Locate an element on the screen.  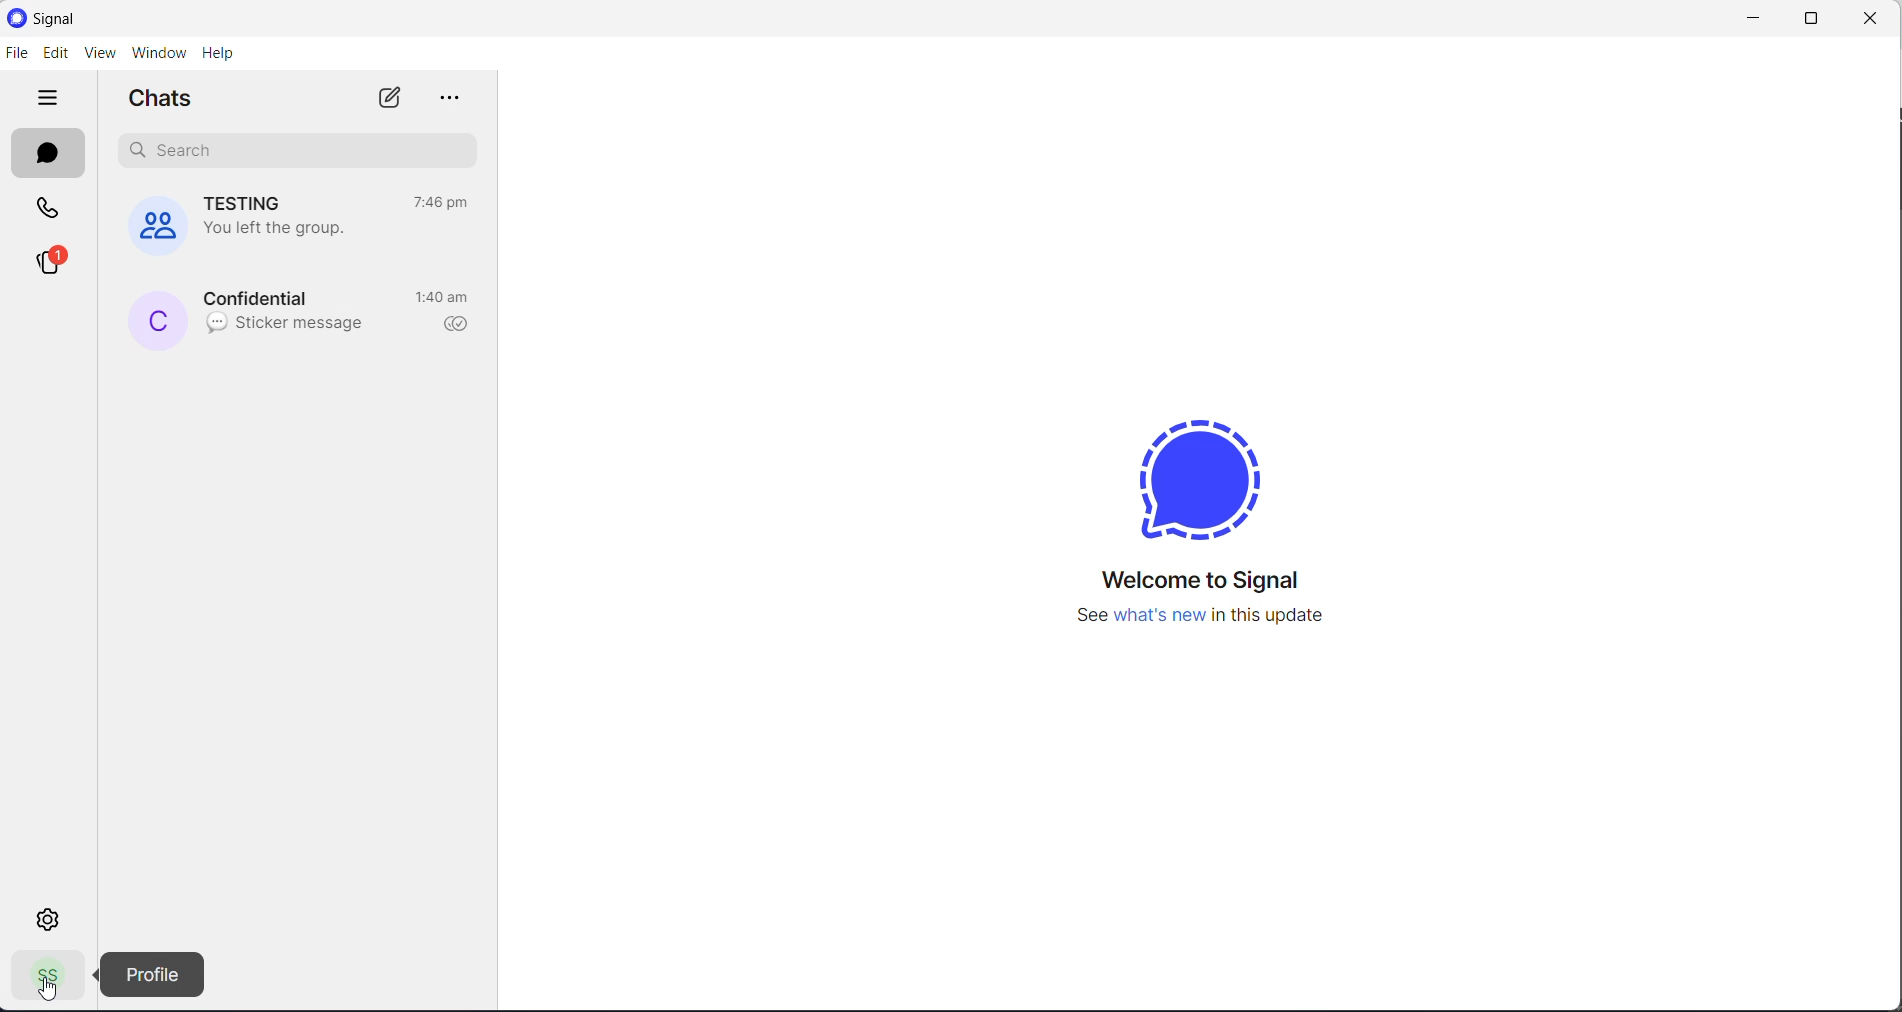
chats is located at coordinates (52, 156).